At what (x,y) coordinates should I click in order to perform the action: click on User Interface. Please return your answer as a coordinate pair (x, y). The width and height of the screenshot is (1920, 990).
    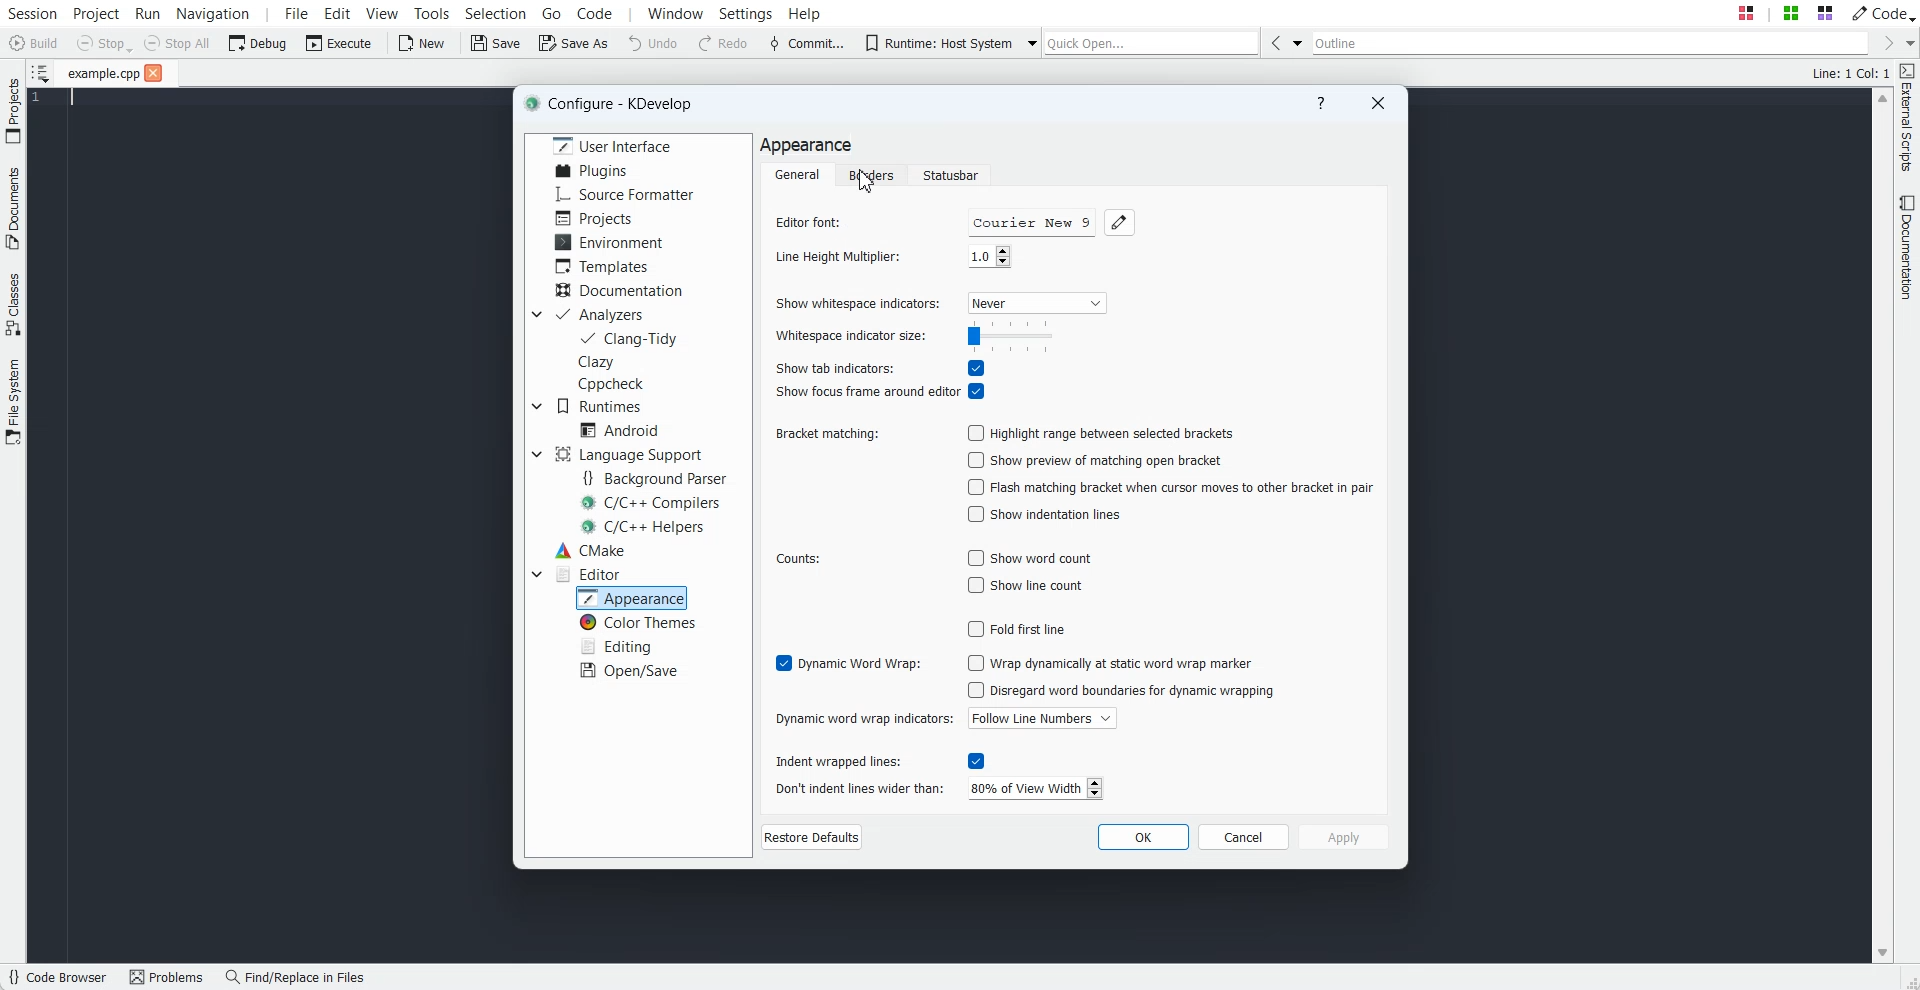
    Looking at the image, I should click on (613, 145).